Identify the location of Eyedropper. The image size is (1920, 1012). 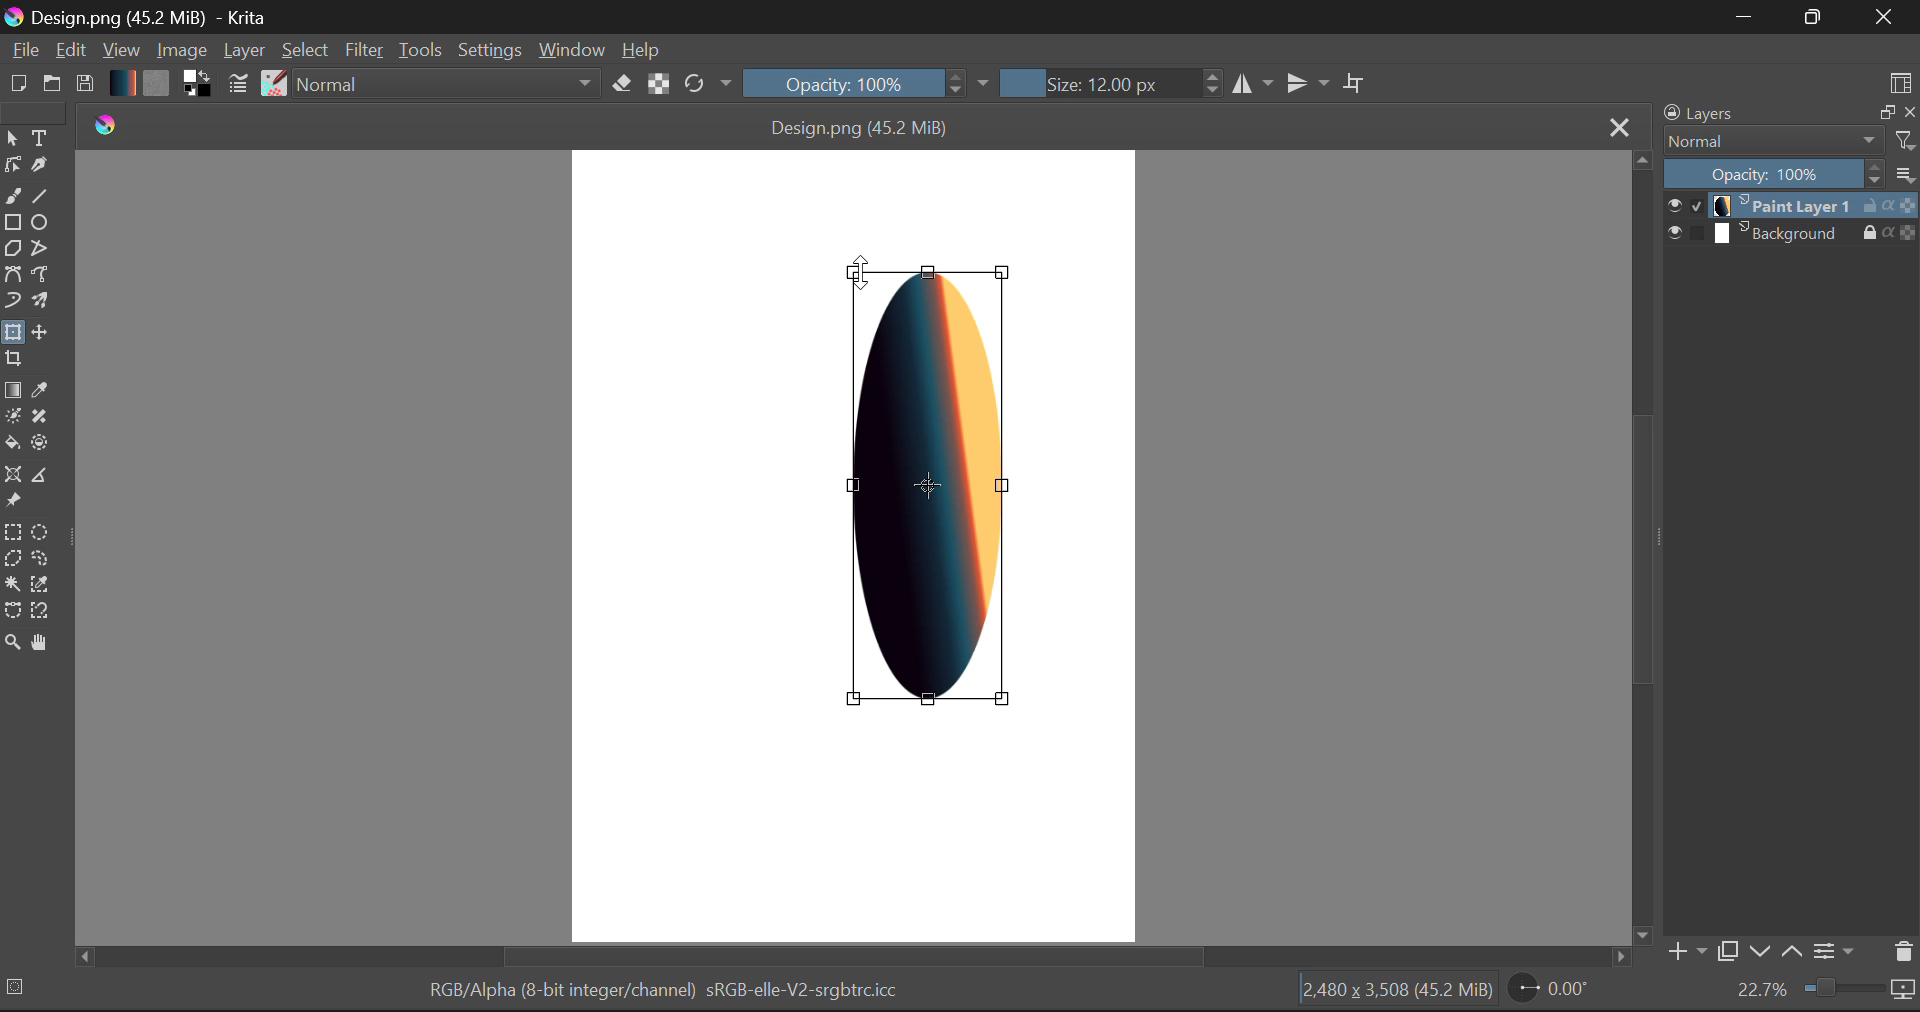
(41, 388).